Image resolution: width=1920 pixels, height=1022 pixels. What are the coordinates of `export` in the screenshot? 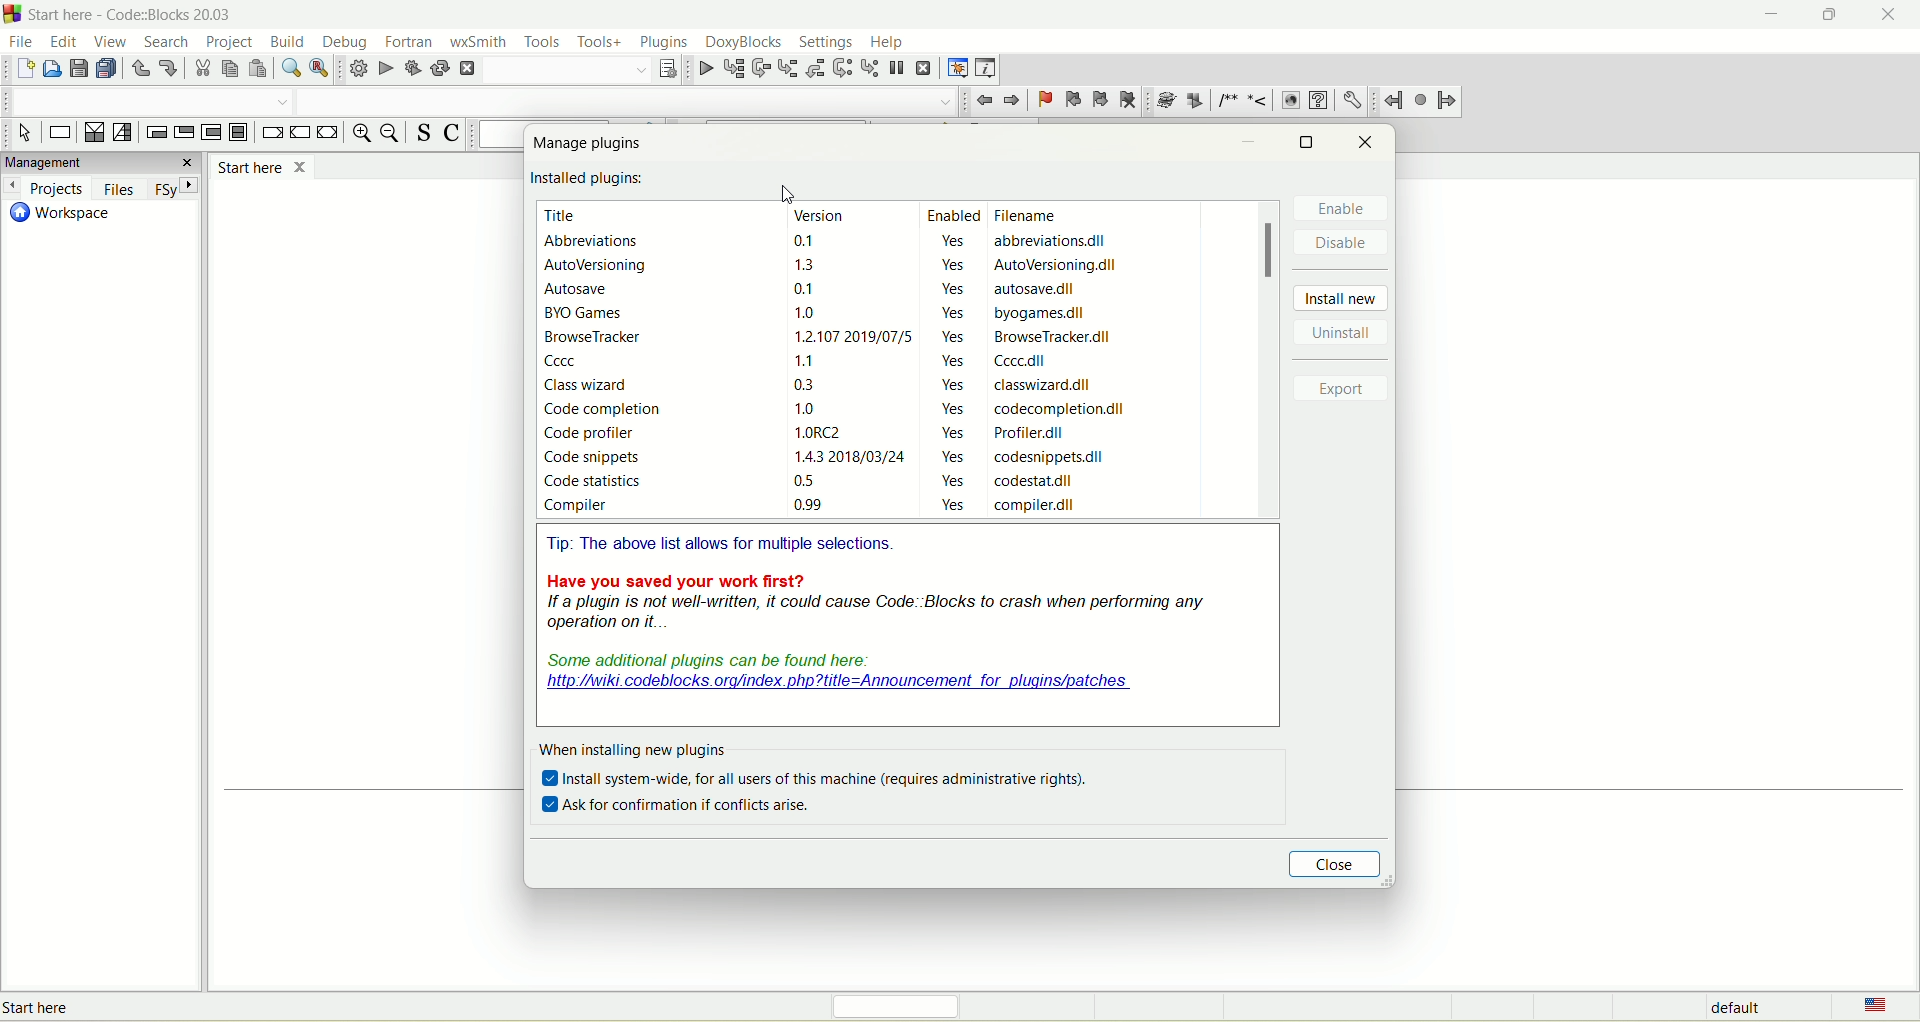 It's located at (1346, 390).